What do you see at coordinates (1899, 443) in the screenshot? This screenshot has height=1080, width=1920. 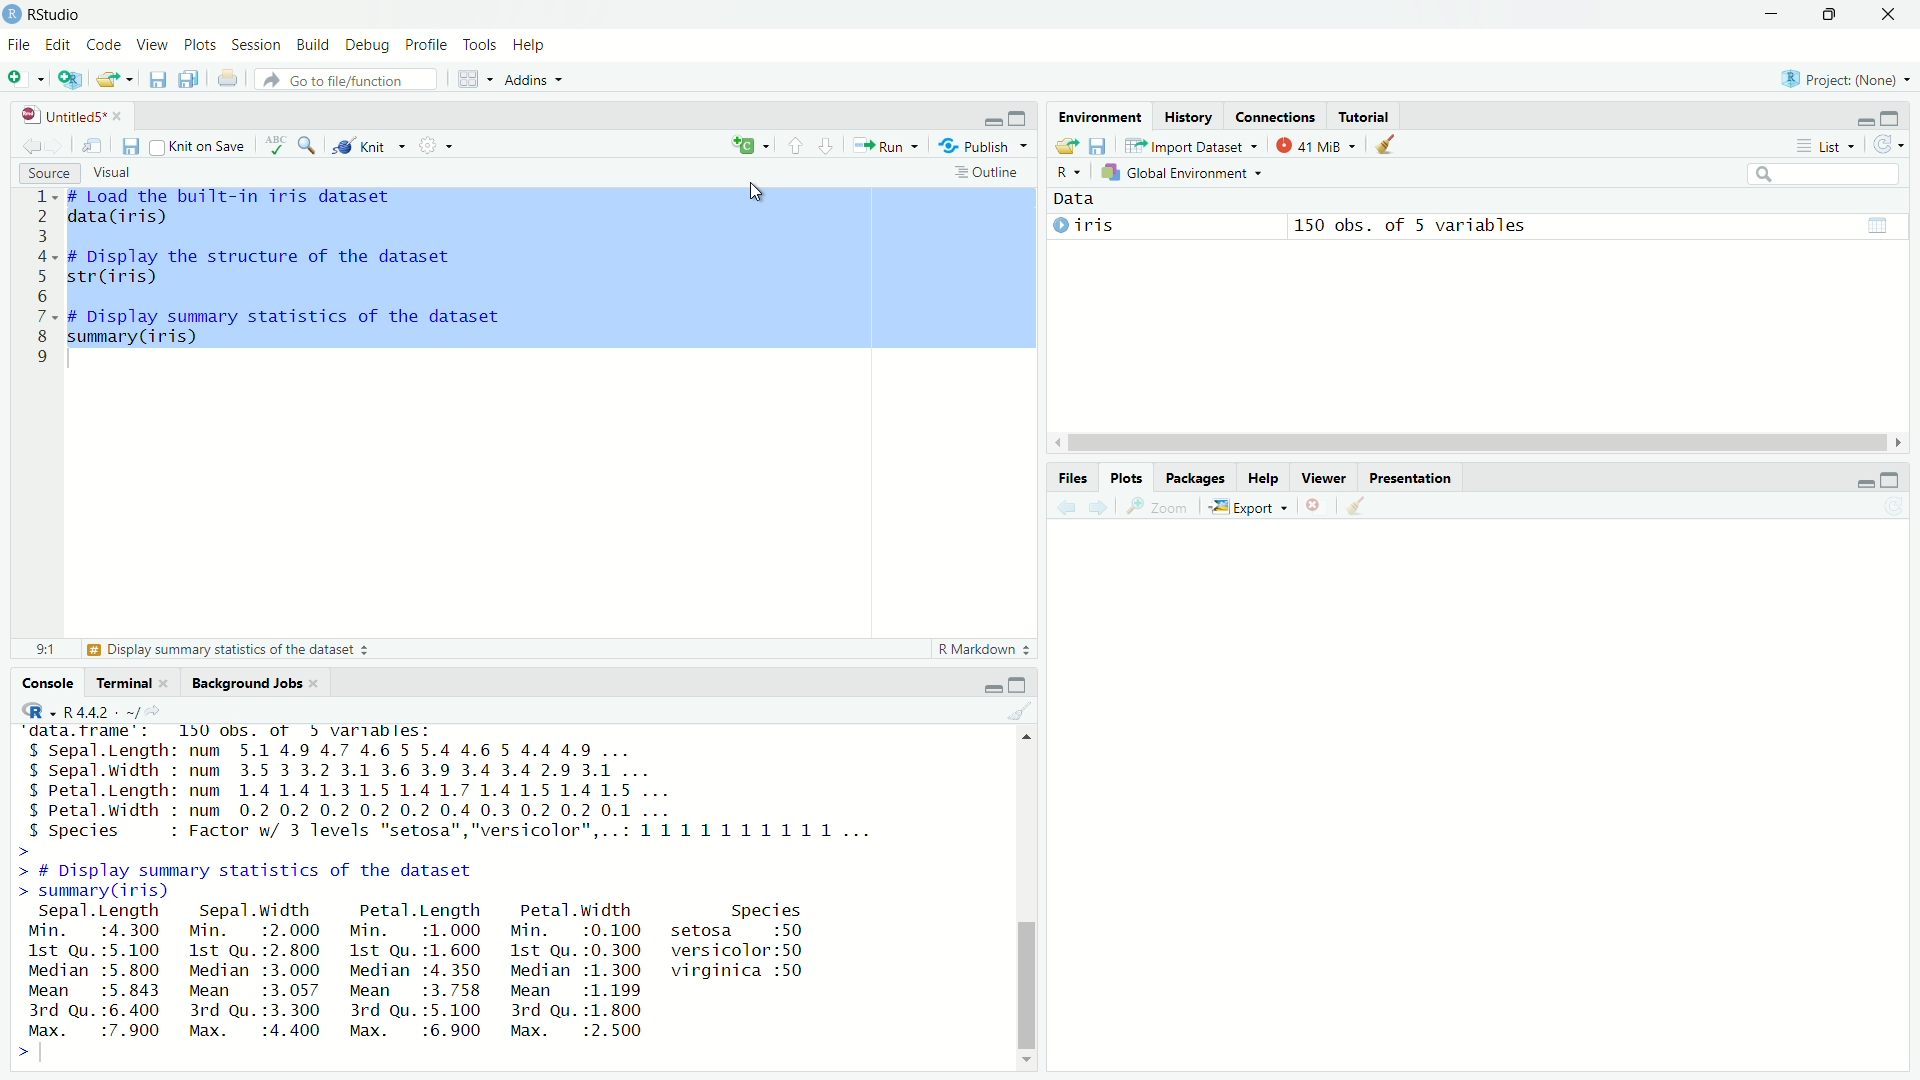 I see `Scroll Right` at bounding box center [1899, 443].